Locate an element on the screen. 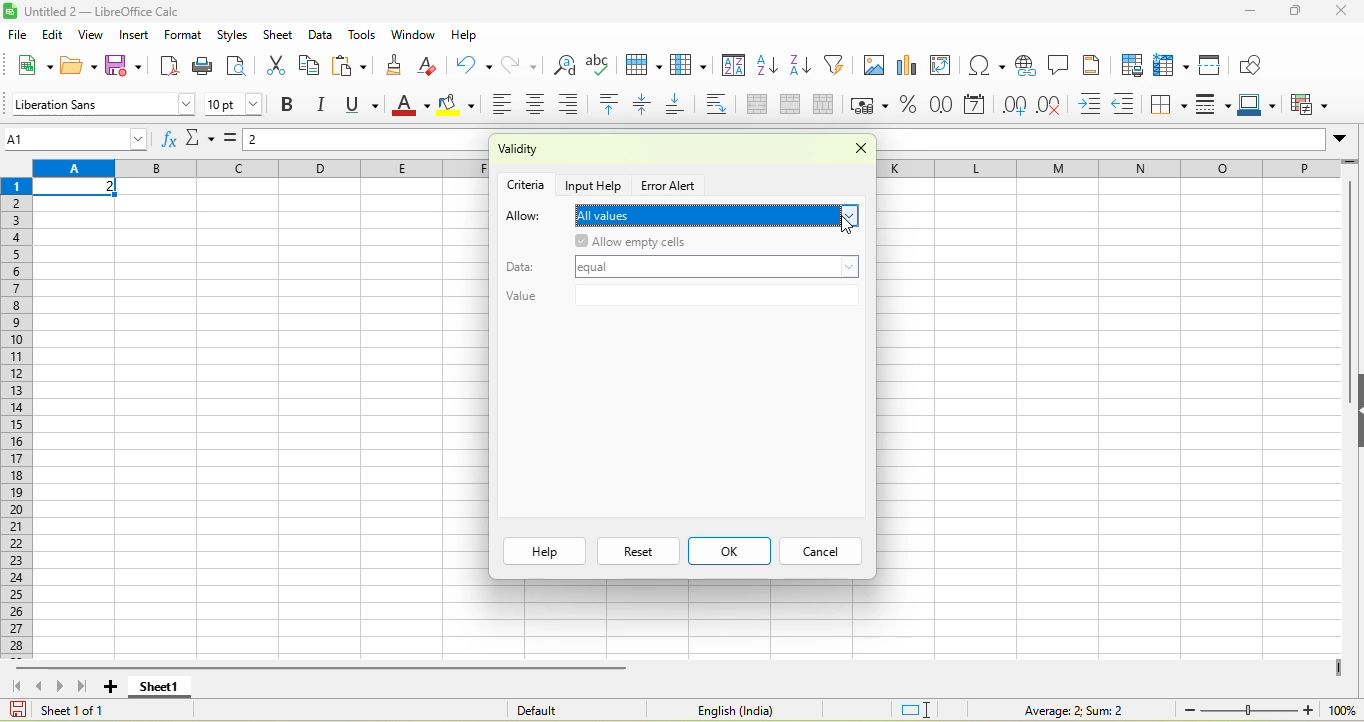  format as percent is located at coordinates (909, 106).